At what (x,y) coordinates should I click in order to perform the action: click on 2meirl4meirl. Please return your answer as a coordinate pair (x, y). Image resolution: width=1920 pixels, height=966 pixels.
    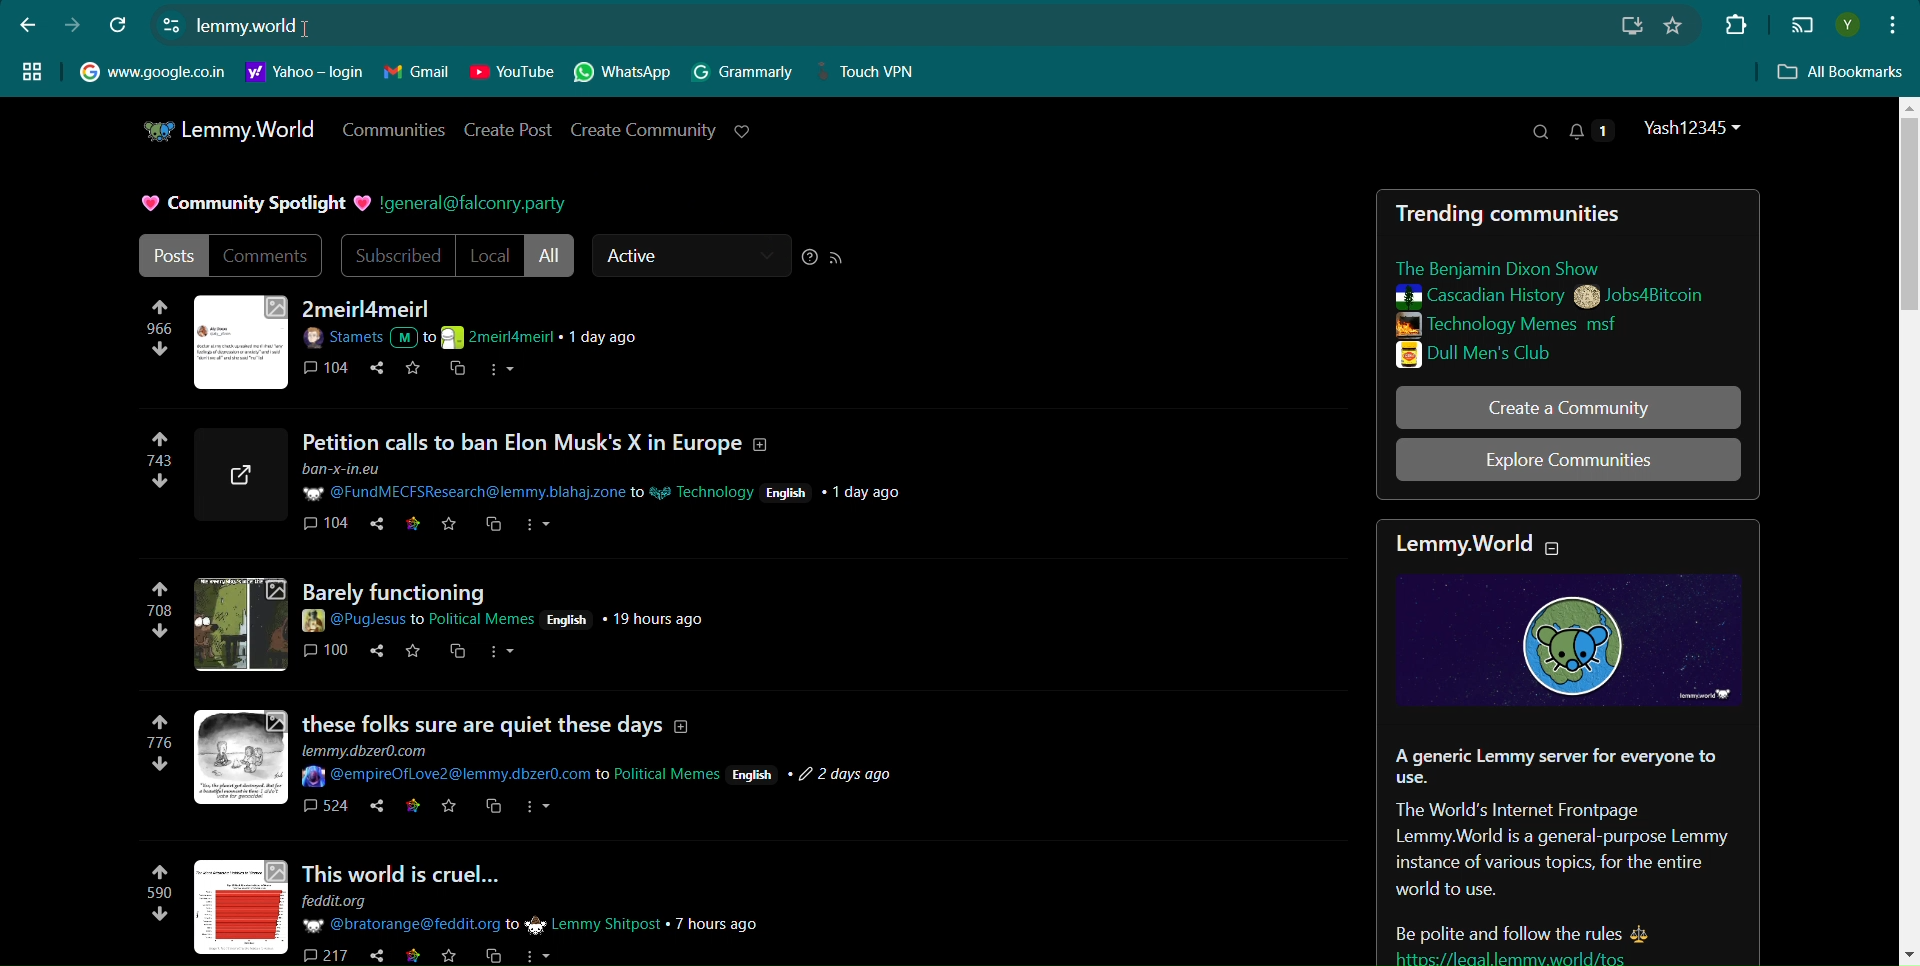
    Looking at the image, I should click on (371, 309).